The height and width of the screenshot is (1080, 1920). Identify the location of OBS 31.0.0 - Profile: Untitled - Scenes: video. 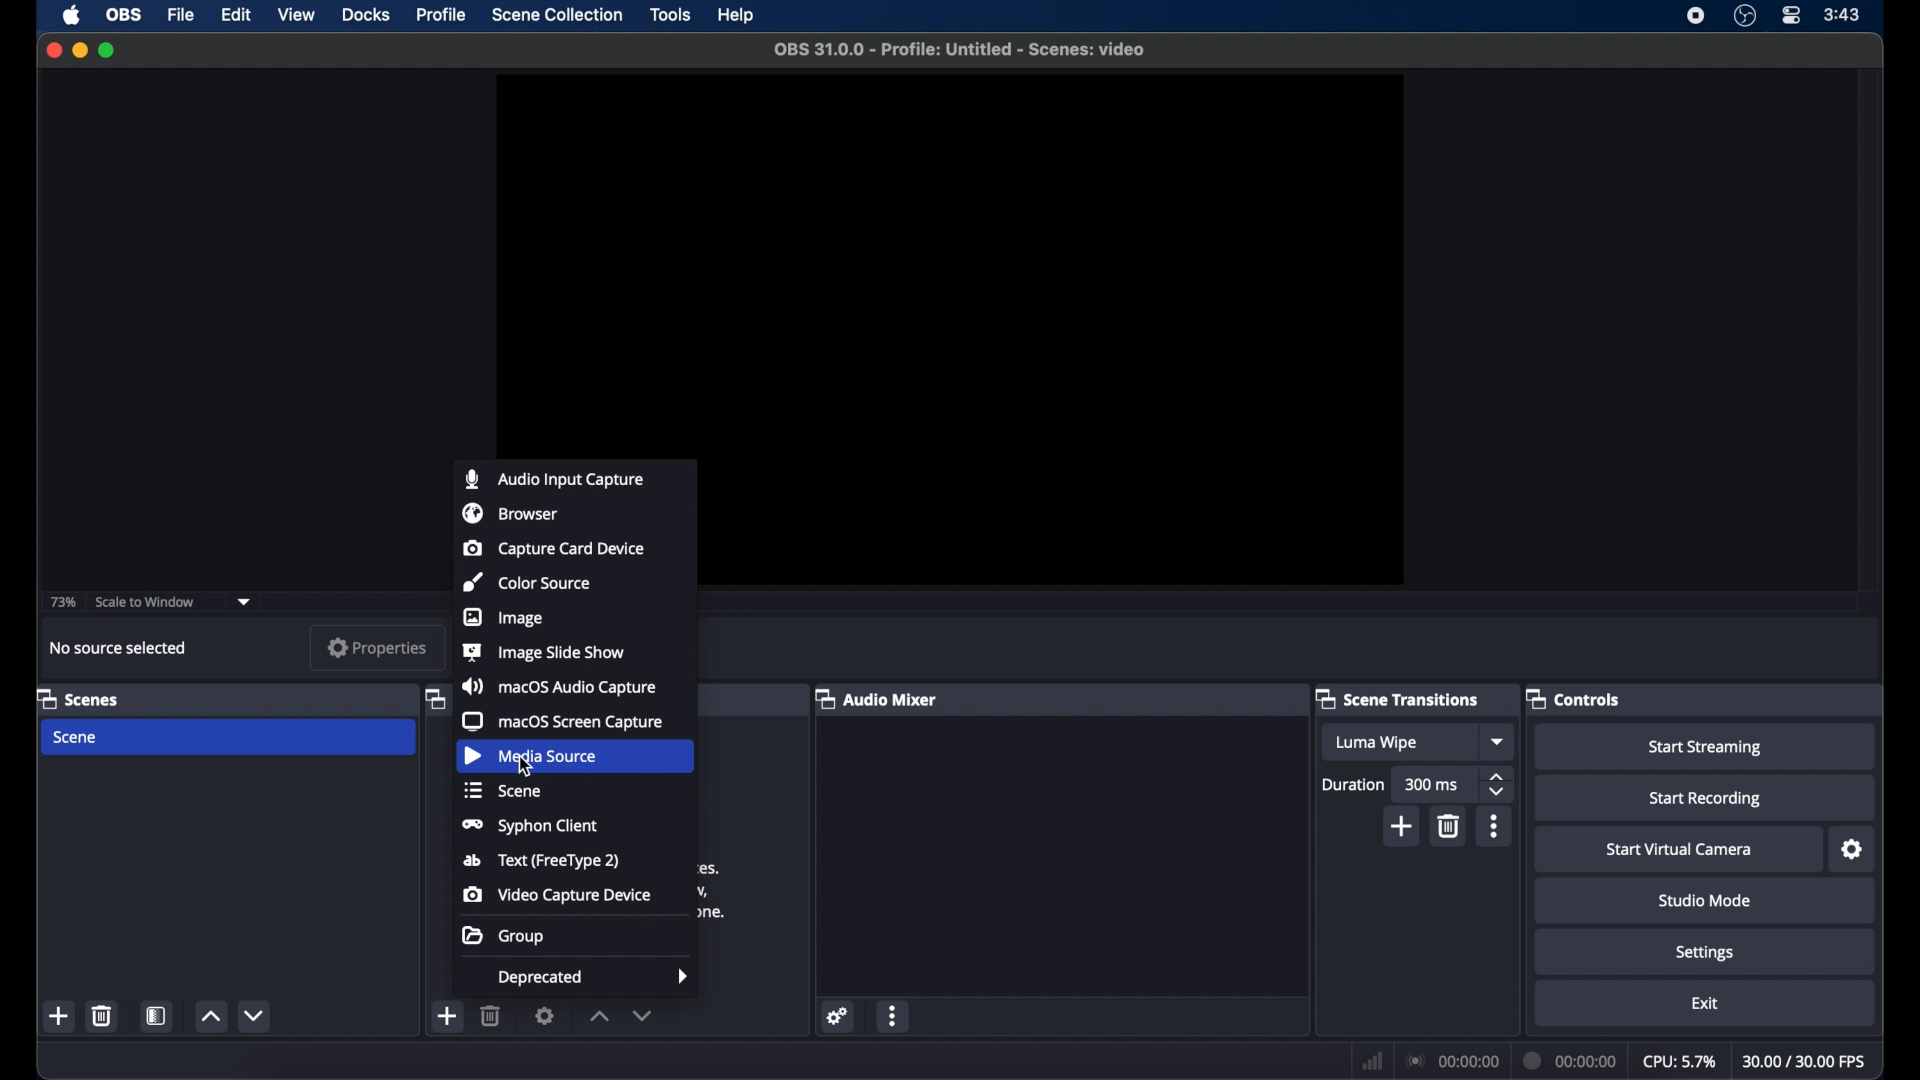
(962, 49).